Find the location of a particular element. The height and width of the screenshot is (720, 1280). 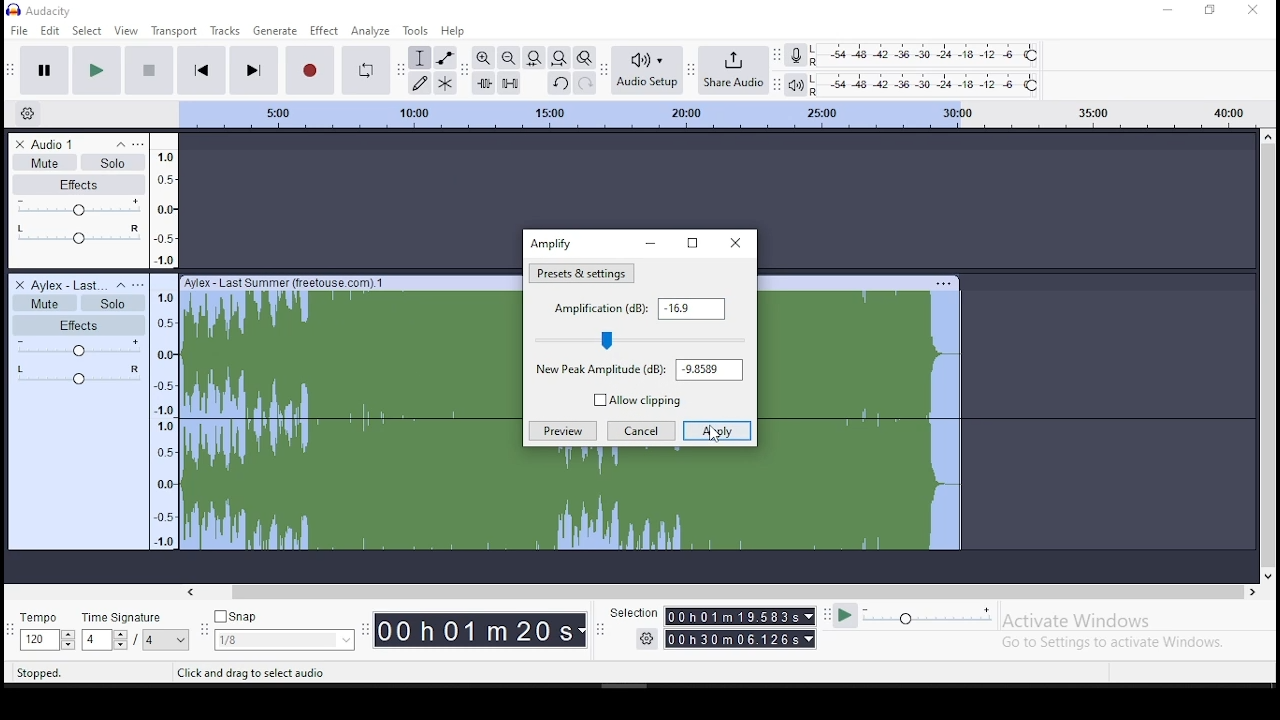

tempo is located at coordinates (47, 633).